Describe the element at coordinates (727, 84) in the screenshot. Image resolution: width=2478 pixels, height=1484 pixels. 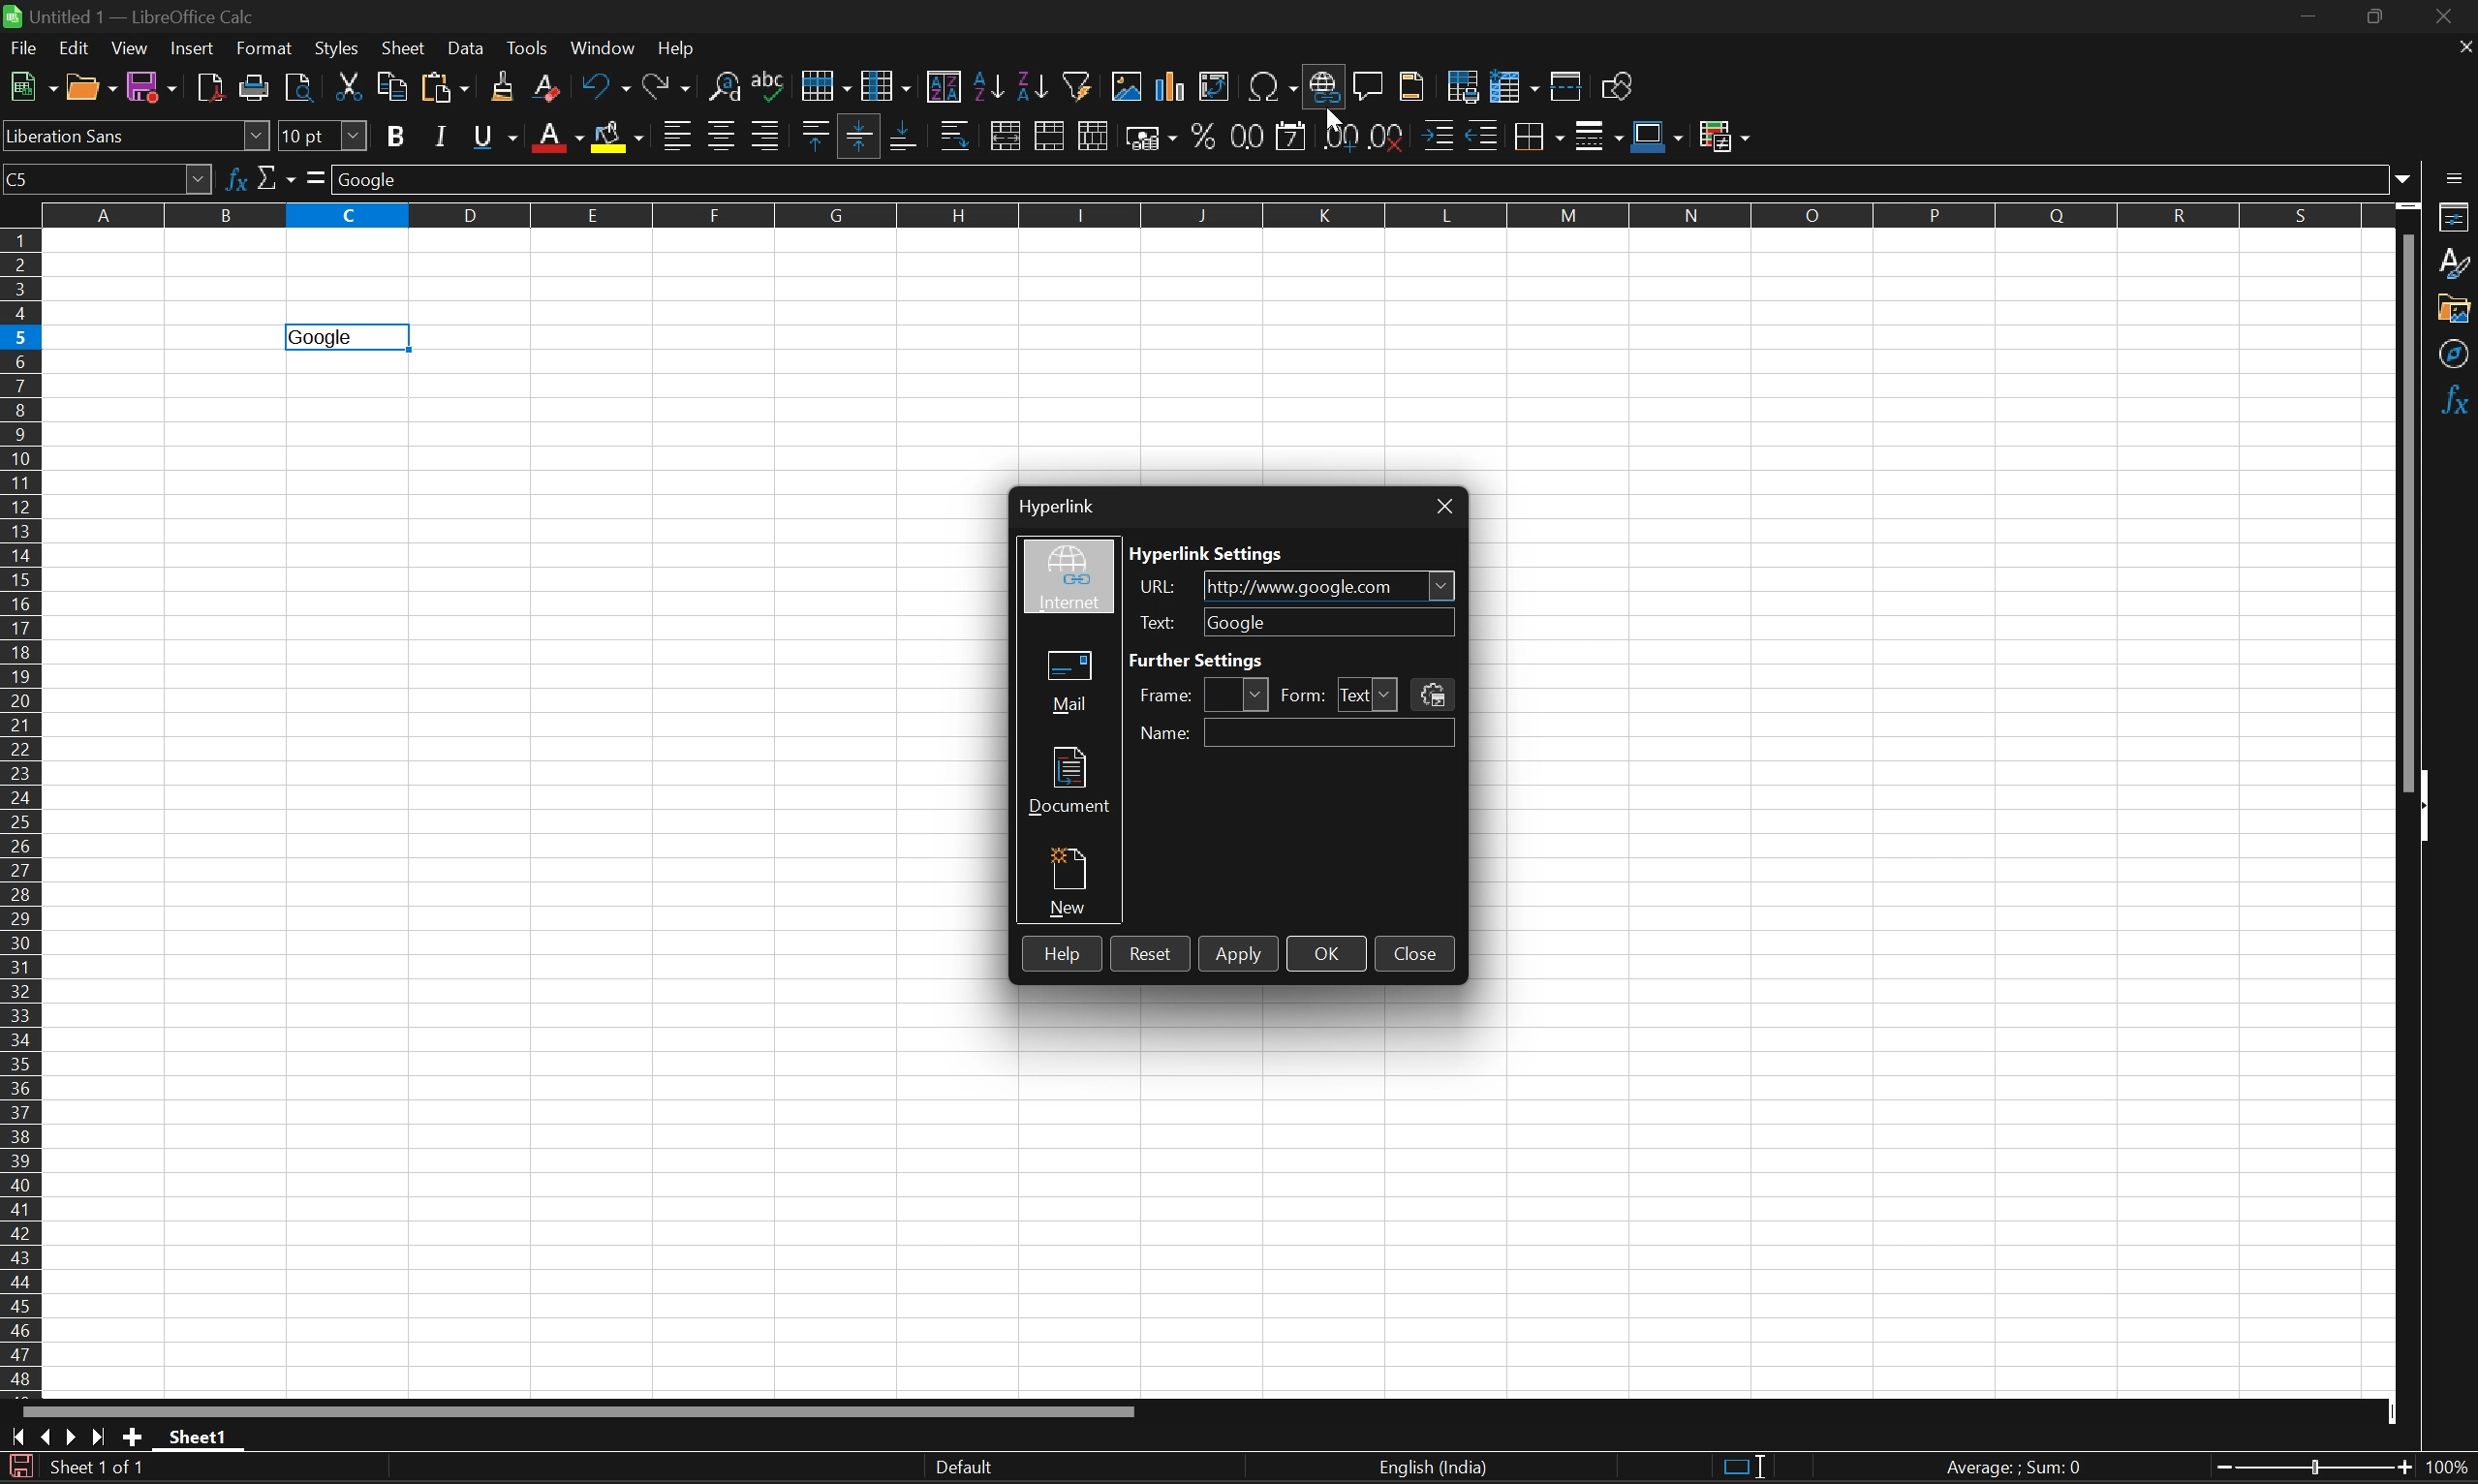
I see `Find and replace` at that location.